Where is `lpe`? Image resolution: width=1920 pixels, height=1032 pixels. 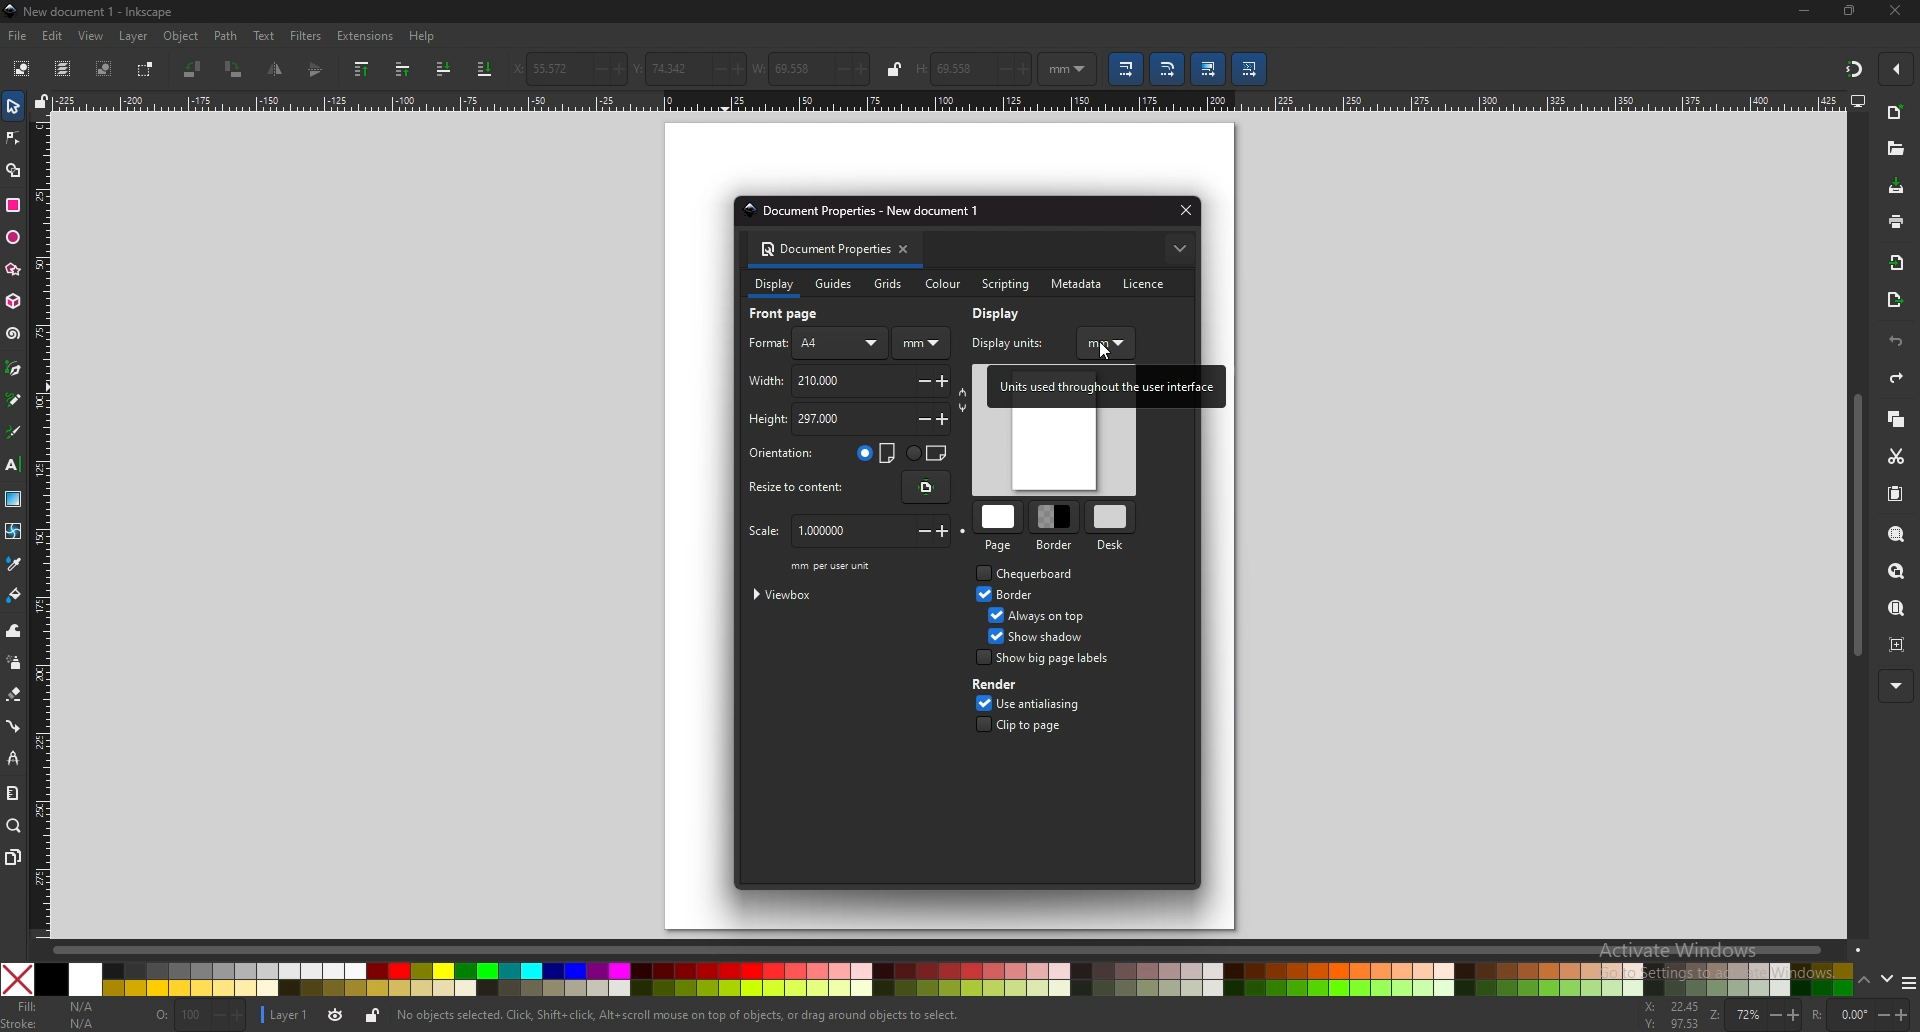 lpe is located at coordinates (12, 759).